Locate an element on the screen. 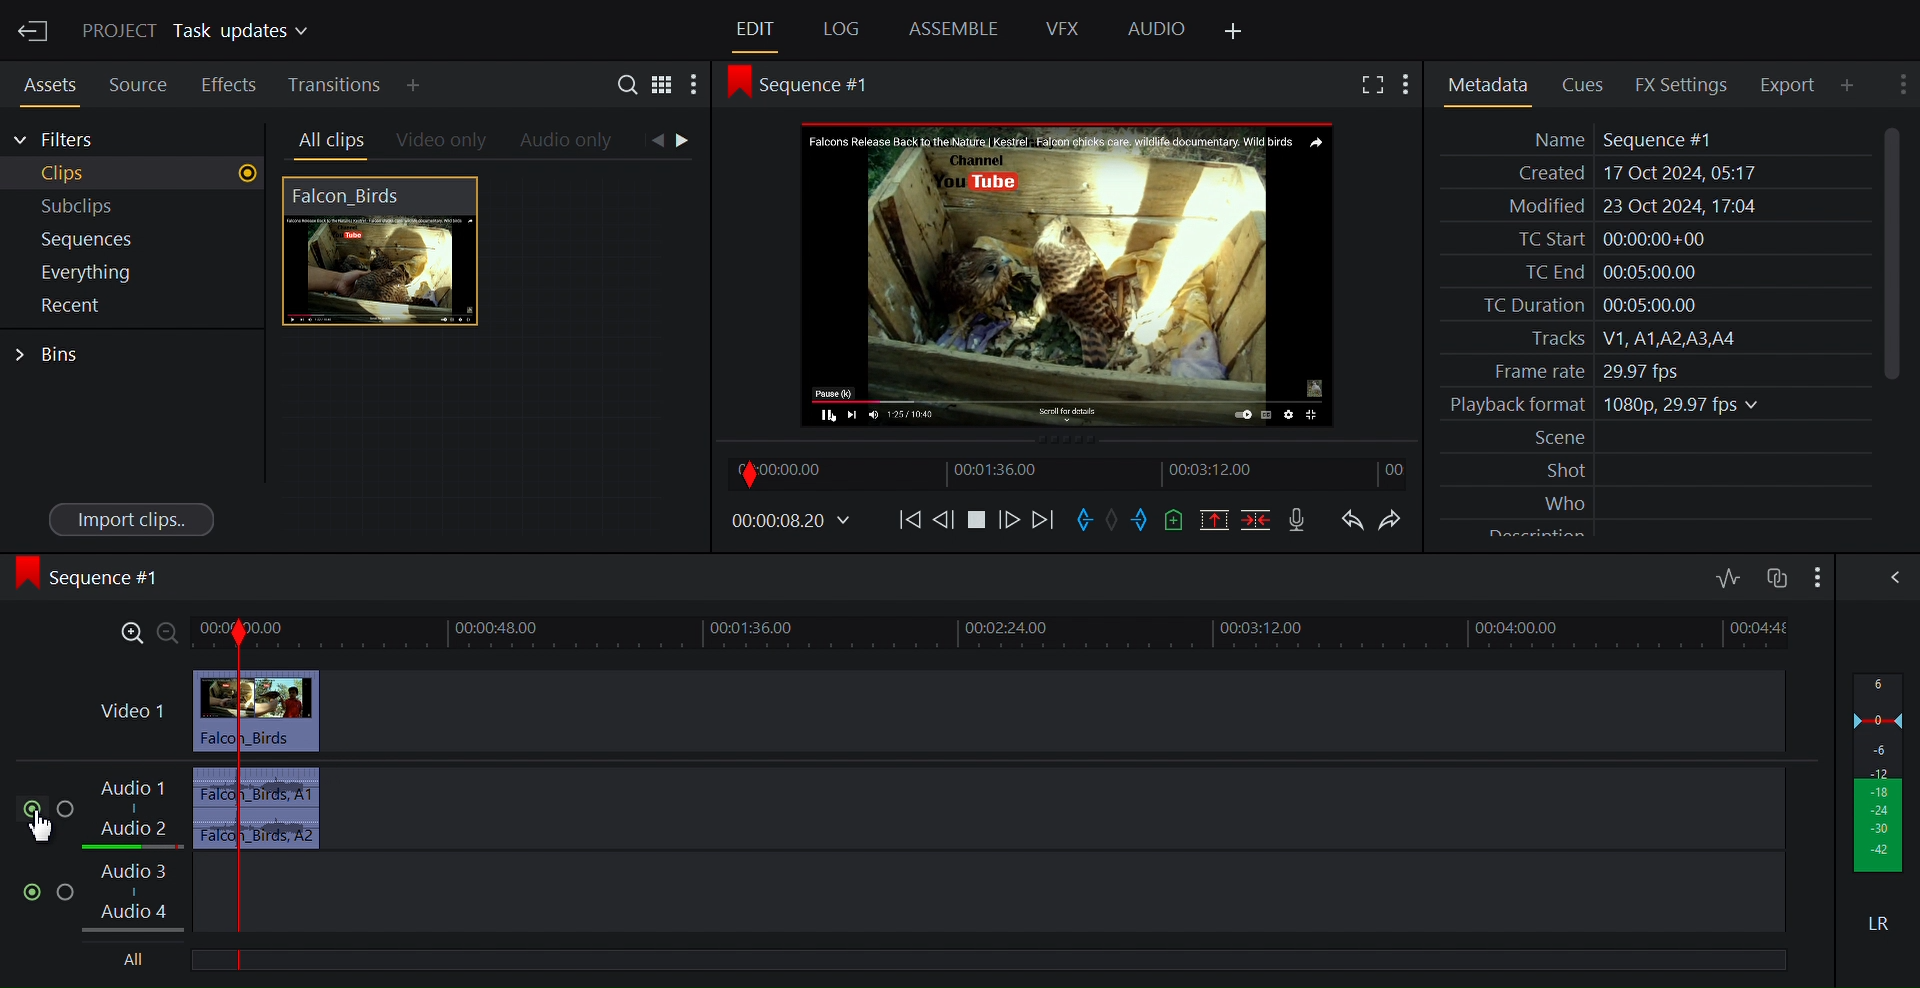  Videos only is located at coordinates (442, 142).